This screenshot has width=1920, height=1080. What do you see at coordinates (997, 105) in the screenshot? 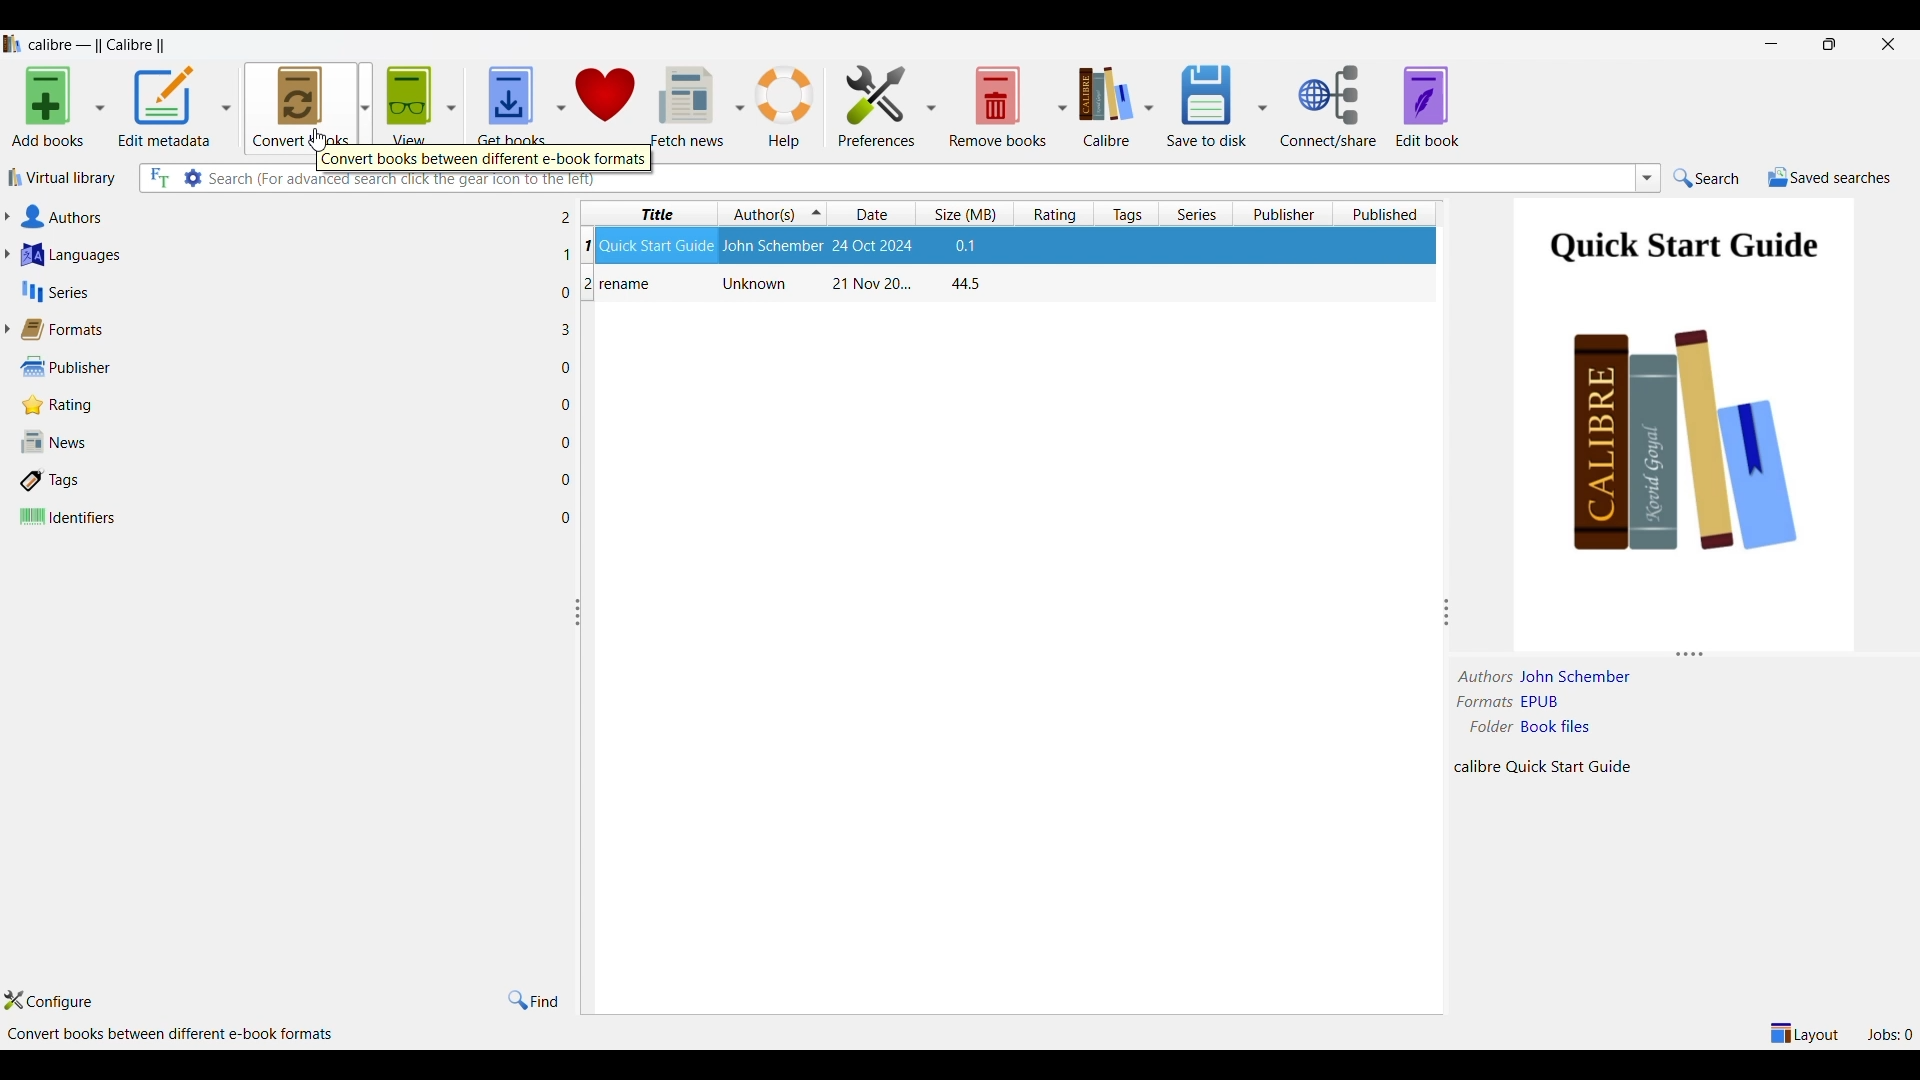
I see `Remove books` at bounding box center [997, 105].